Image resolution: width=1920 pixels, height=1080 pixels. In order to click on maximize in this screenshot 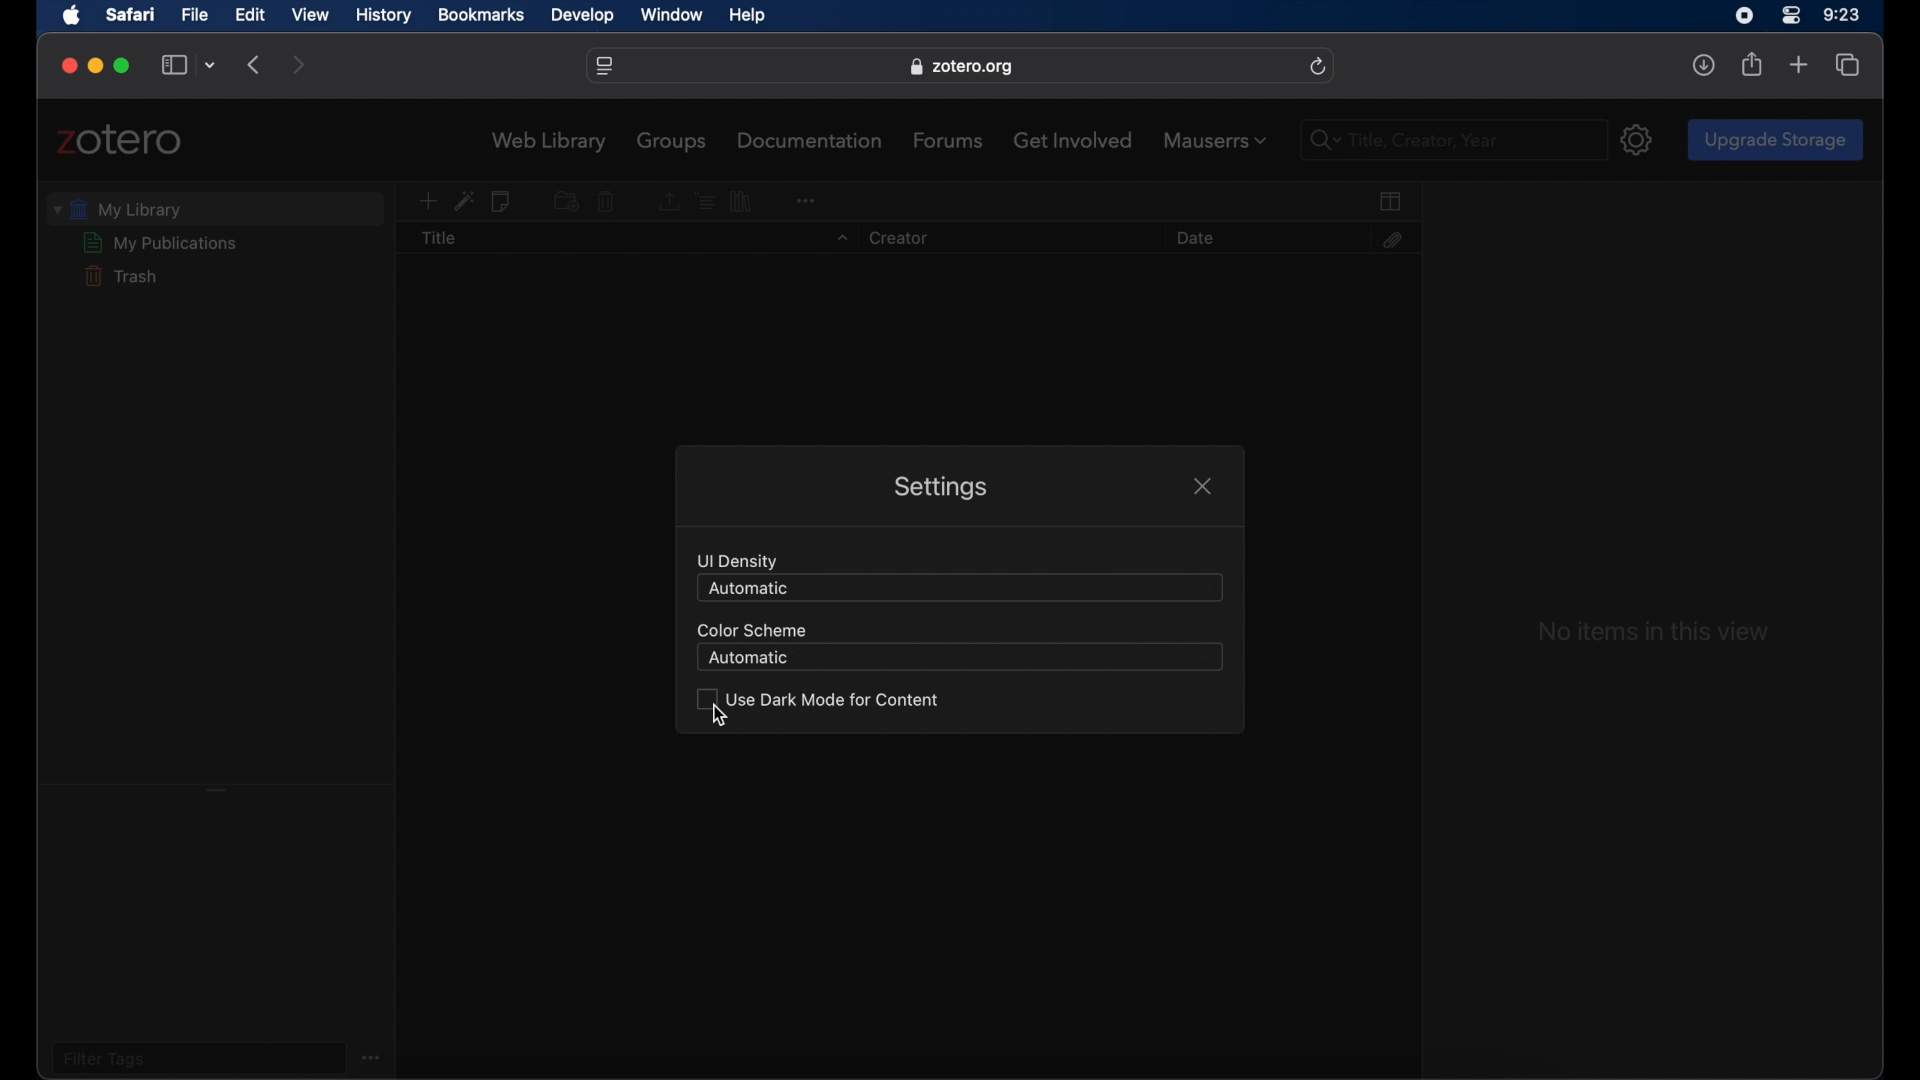, I will do `click(124, 66)`.